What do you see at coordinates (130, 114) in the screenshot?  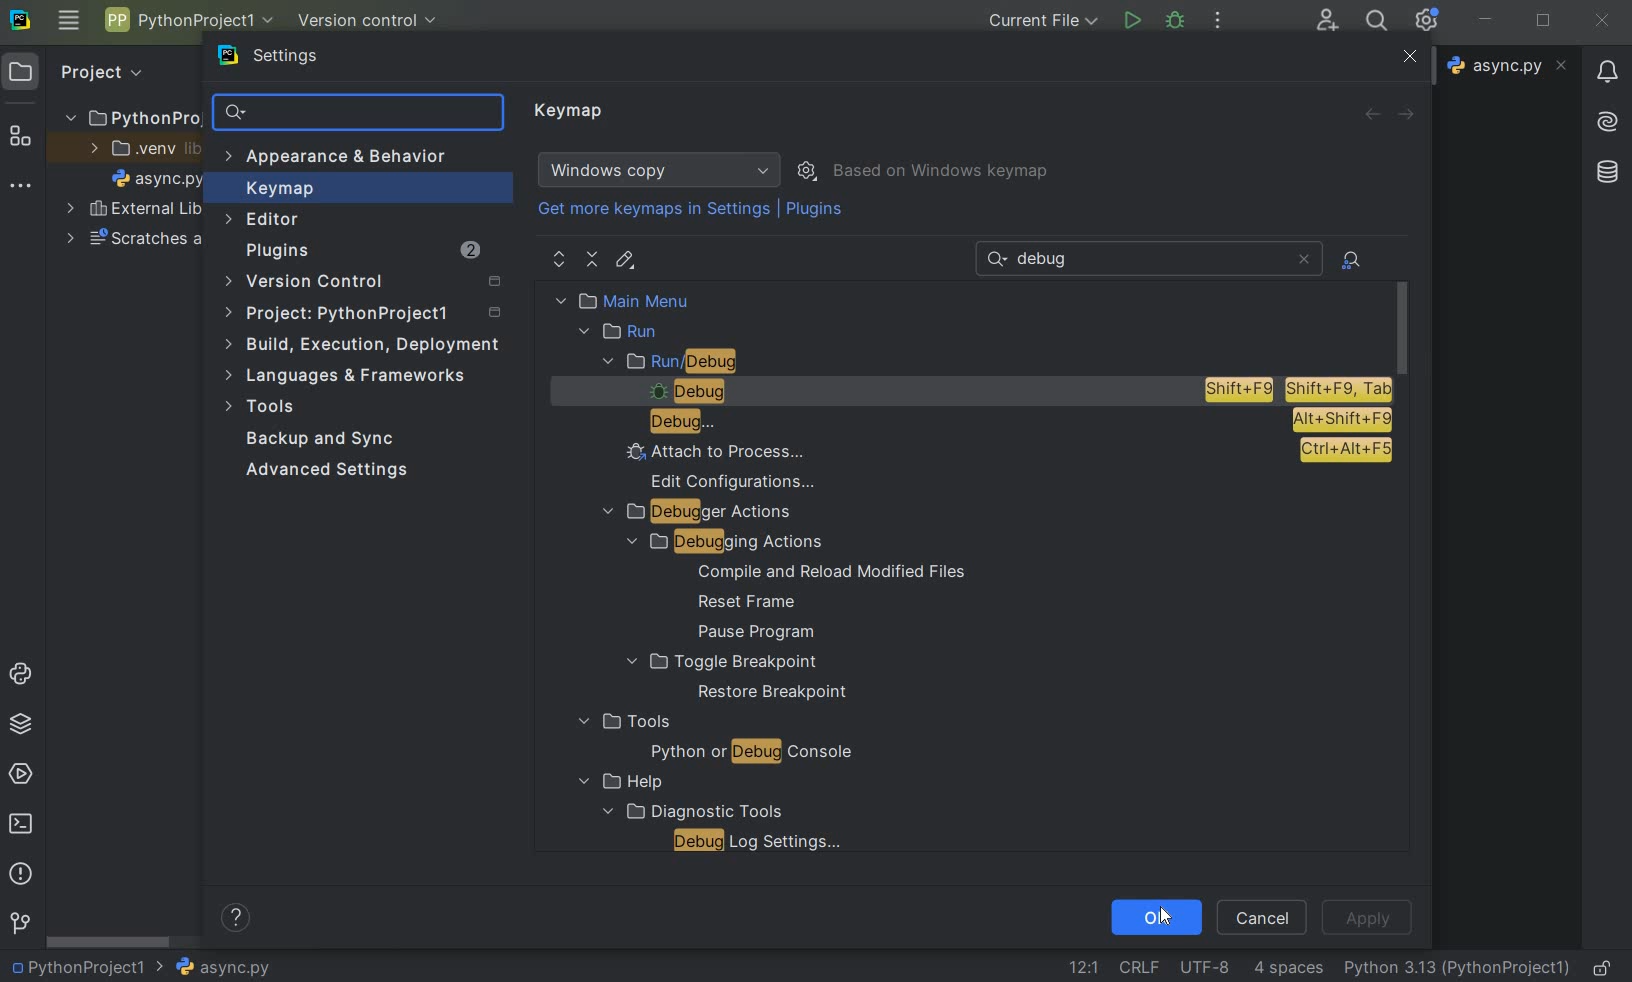 I see `project name` at bounding box center [130, 114].